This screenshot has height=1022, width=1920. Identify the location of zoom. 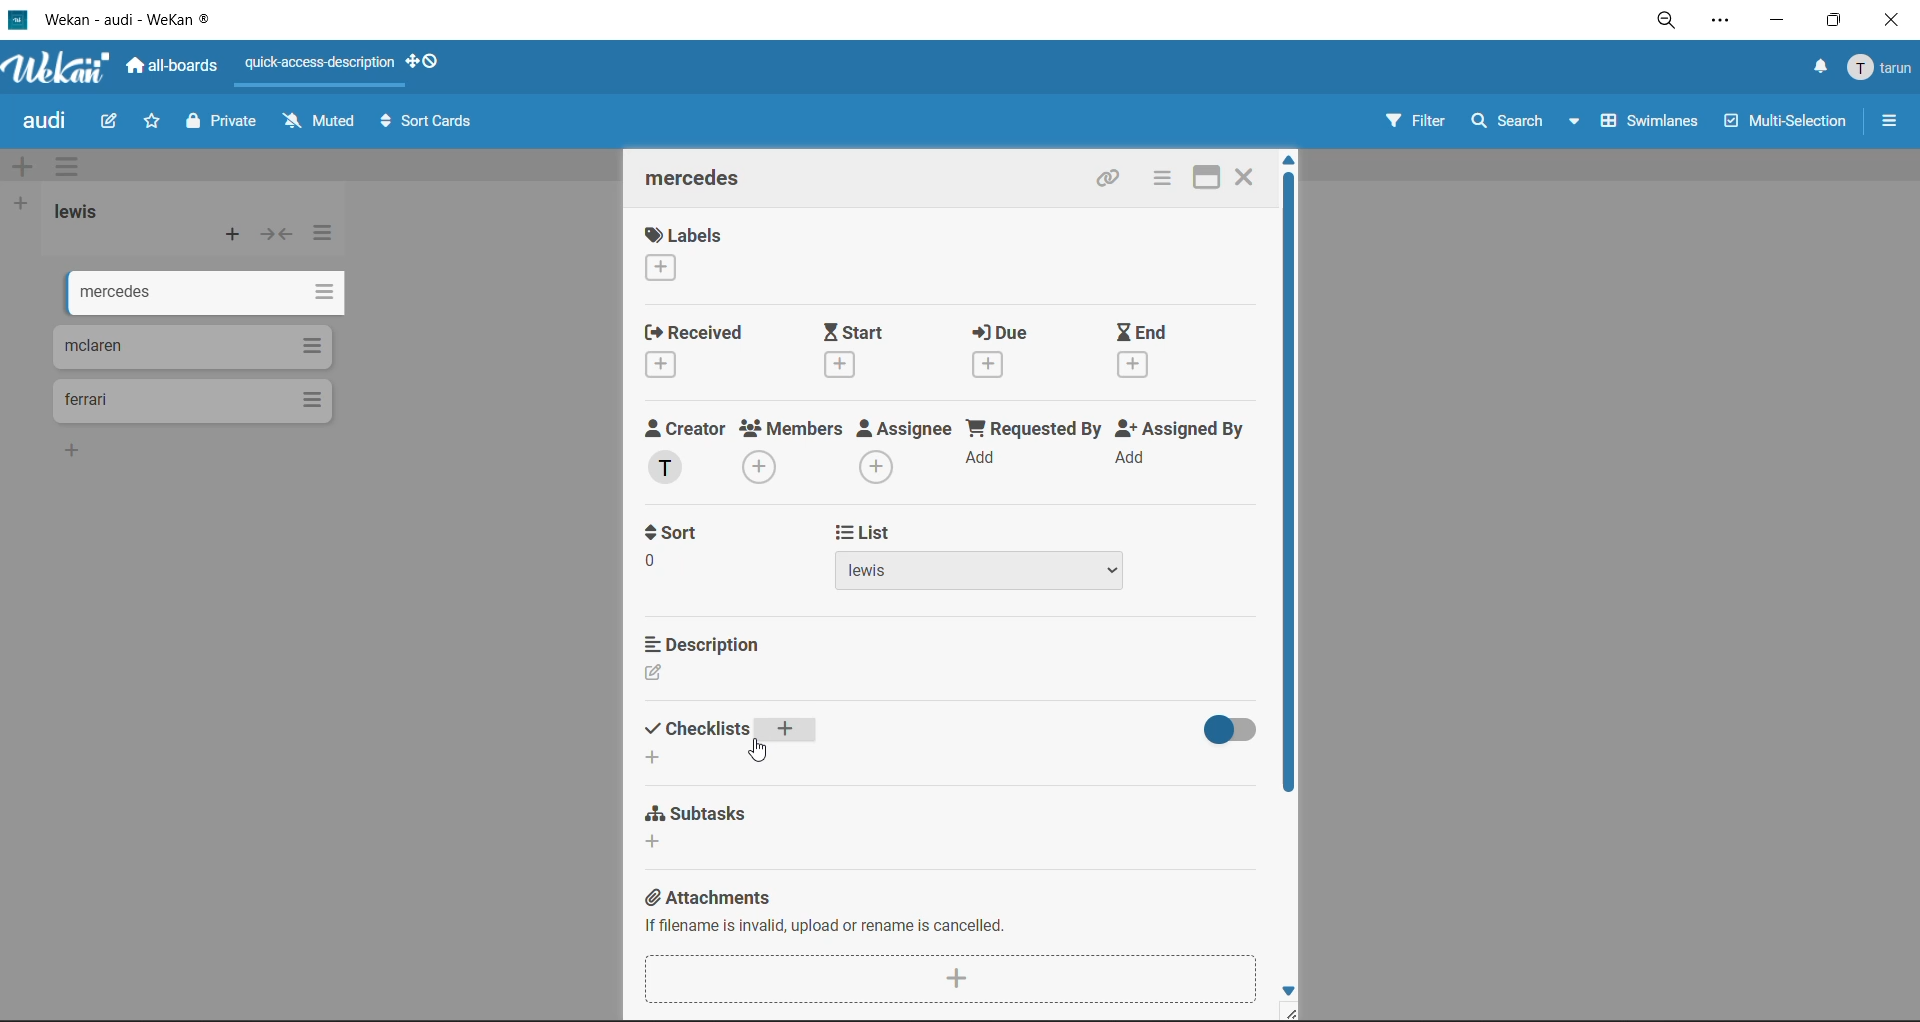
(1671, 26).